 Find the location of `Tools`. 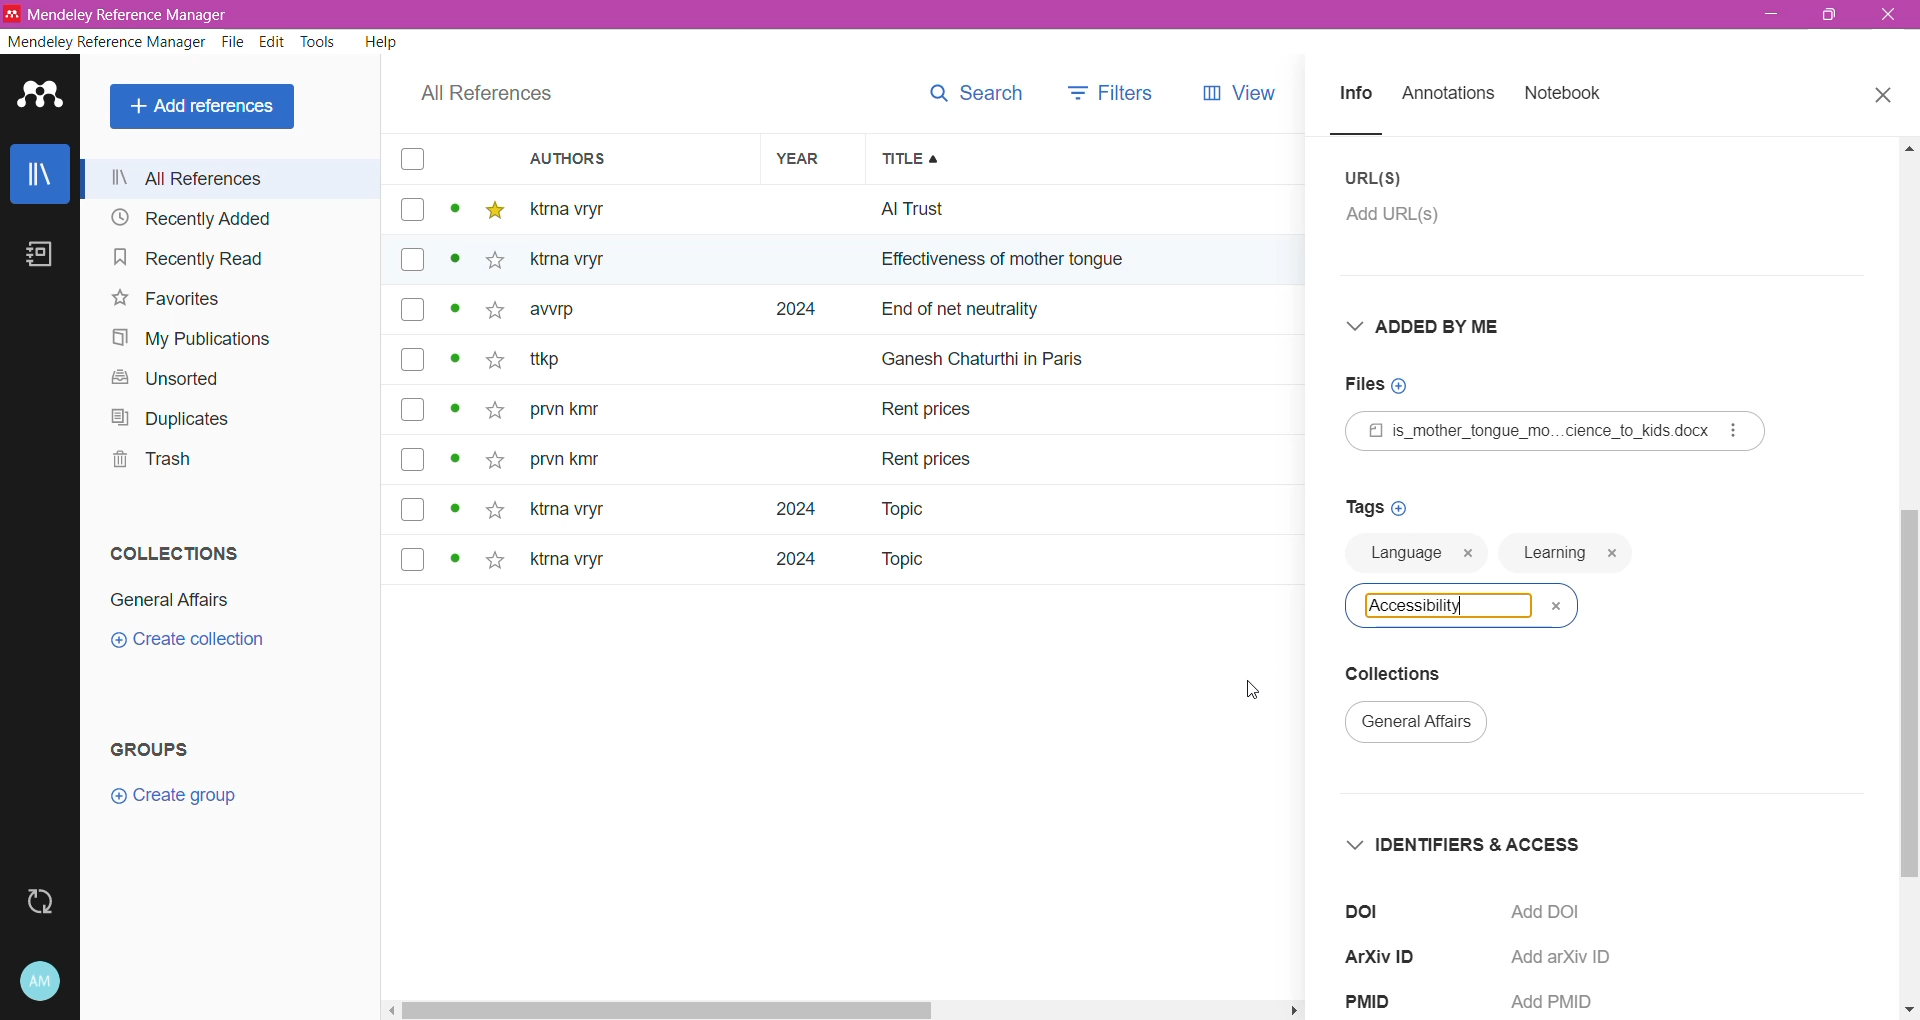

Tools is located at coordinates (320, 42).